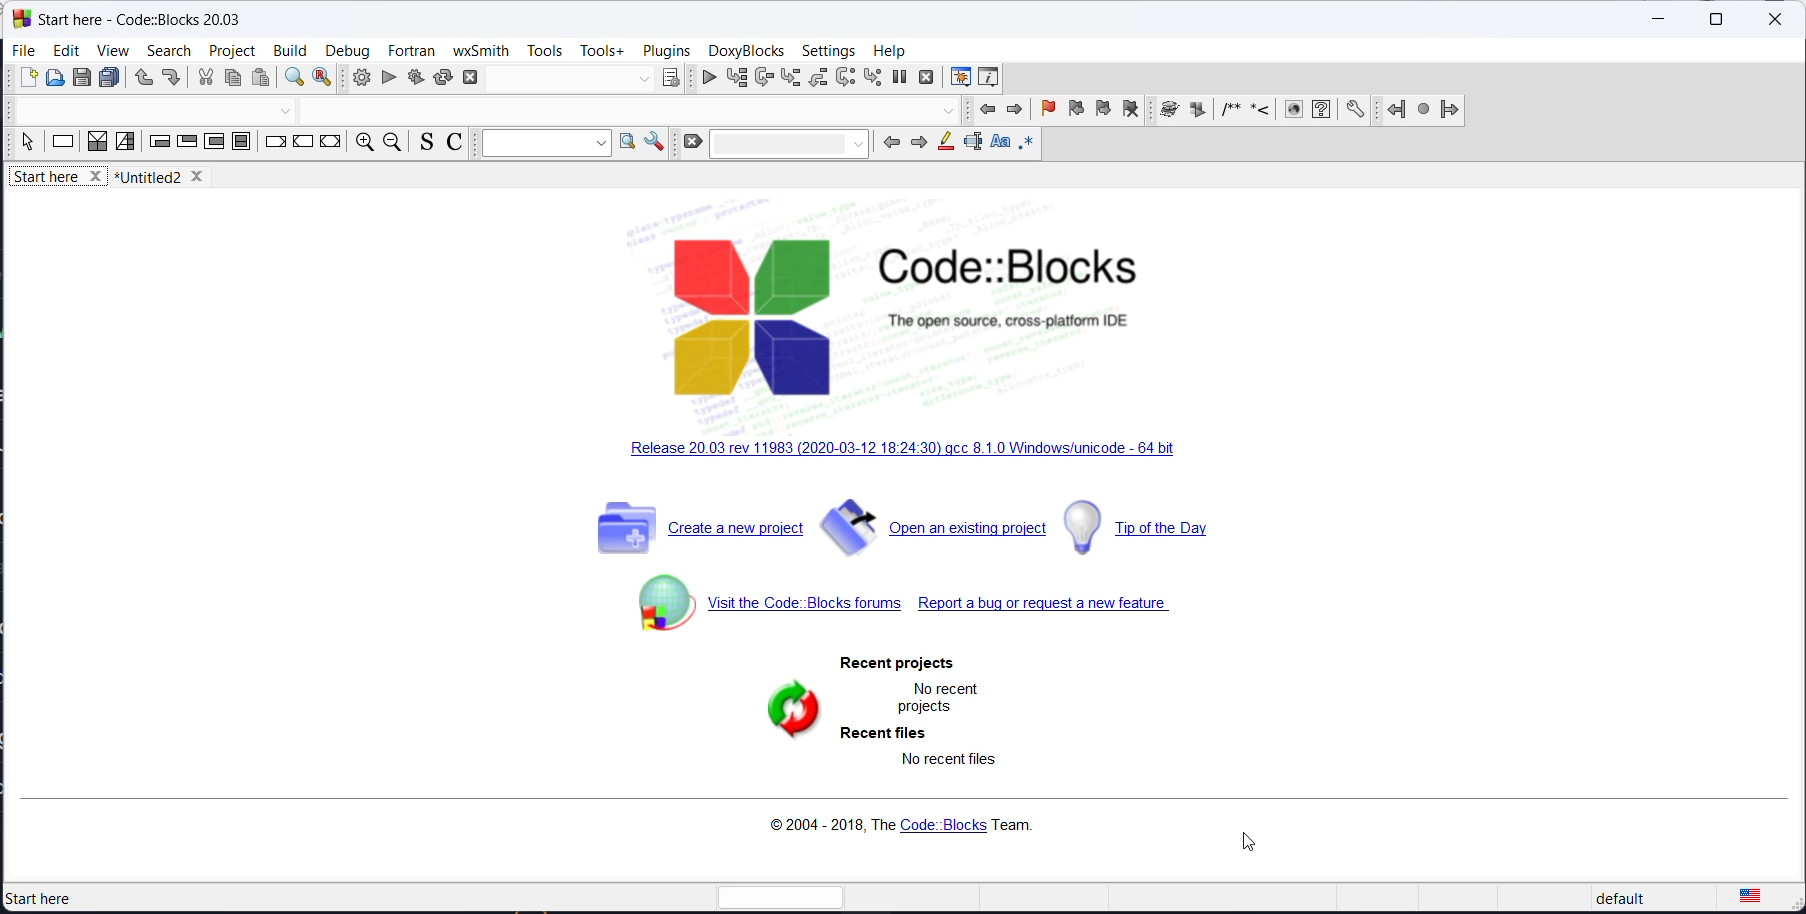  Describe the element at coordinates (1259, 112) in the screenshot. I see `icon` at that location.